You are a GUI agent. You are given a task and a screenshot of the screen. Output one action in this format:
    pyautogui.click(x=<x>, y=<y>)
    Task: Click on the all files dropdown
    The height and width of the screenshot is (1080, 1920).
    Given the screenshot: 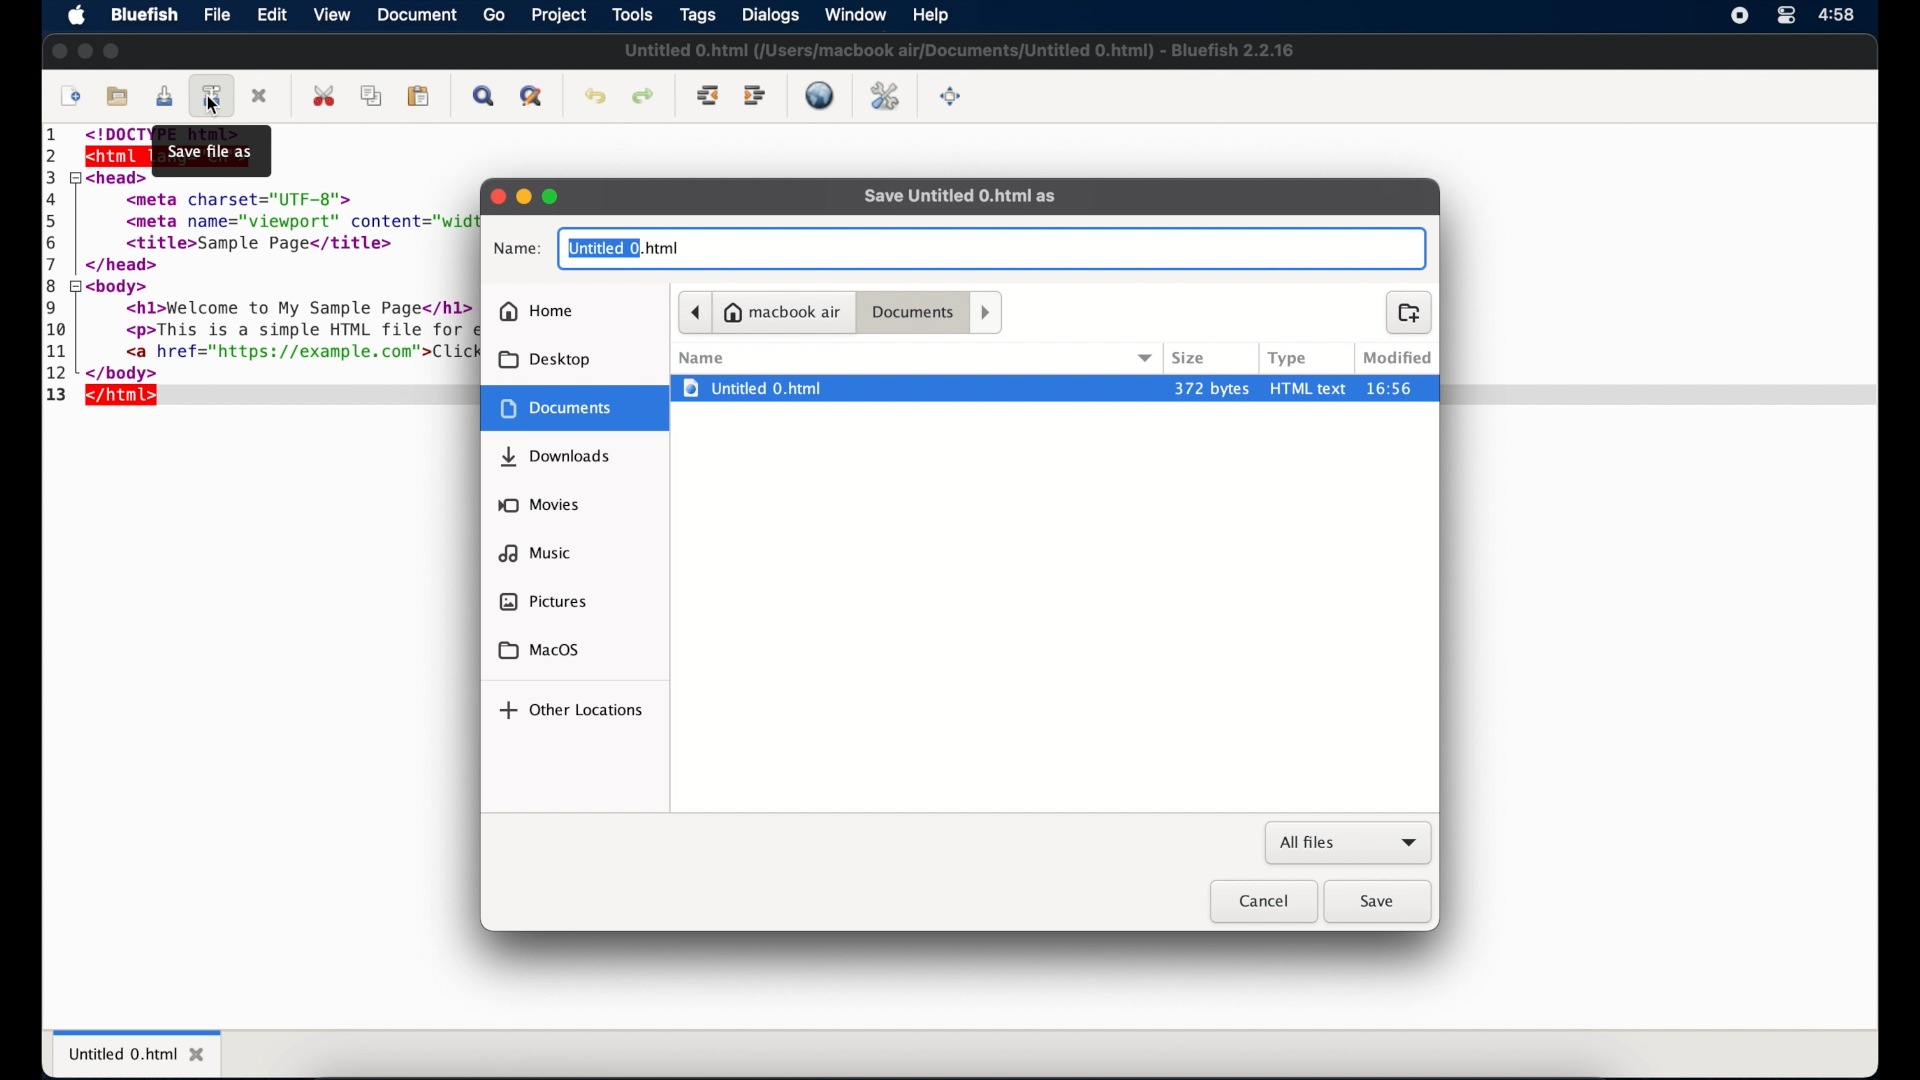 What is the action you would take?
    pyautogui.click(x=1349, y=844)
    